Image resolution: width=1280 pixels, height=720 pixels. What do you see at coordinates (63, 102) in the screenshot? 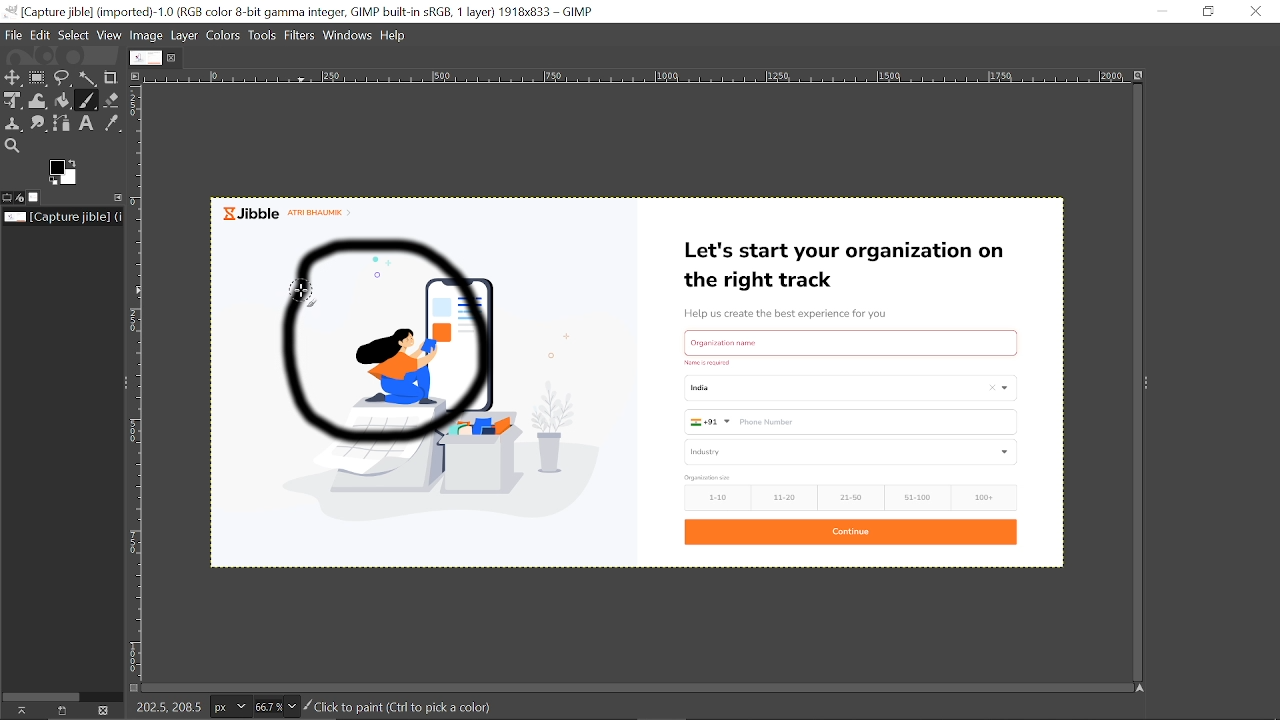
I see `bucket fill tool` at bounding box center [63, 102].